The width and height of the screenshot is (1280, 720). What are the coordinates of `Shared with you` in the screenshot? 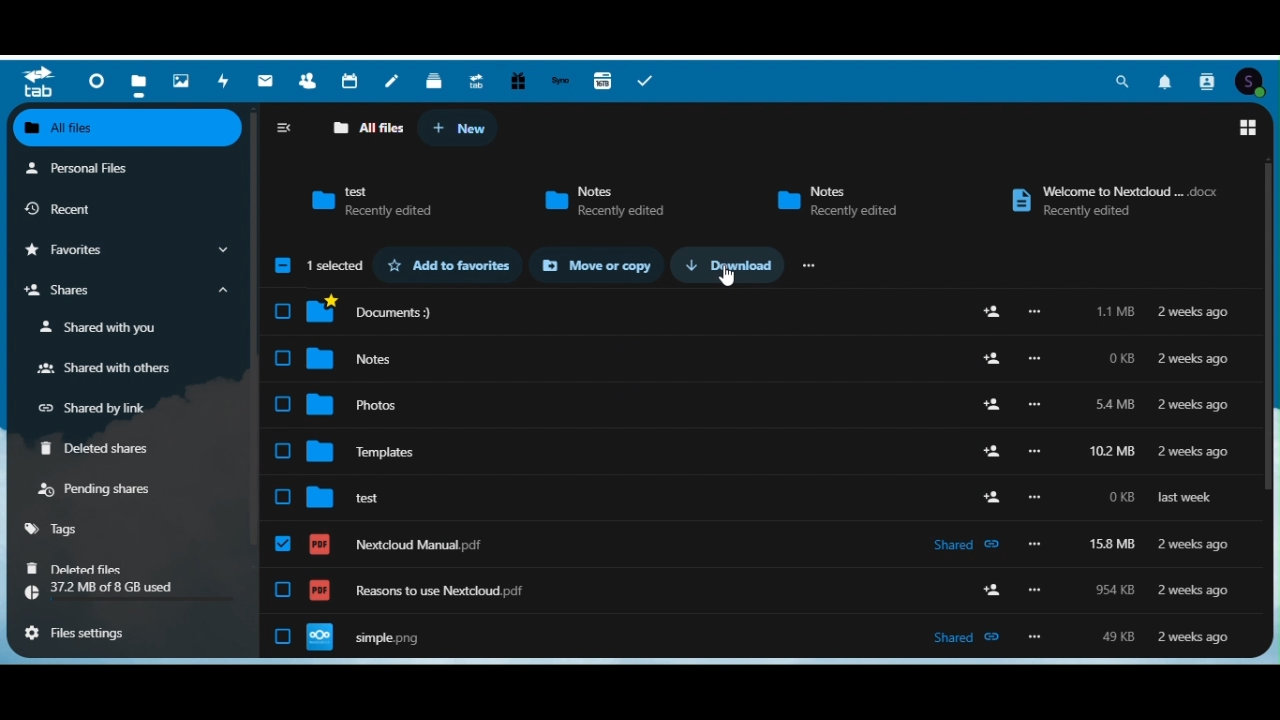 It's located at (109, 329).